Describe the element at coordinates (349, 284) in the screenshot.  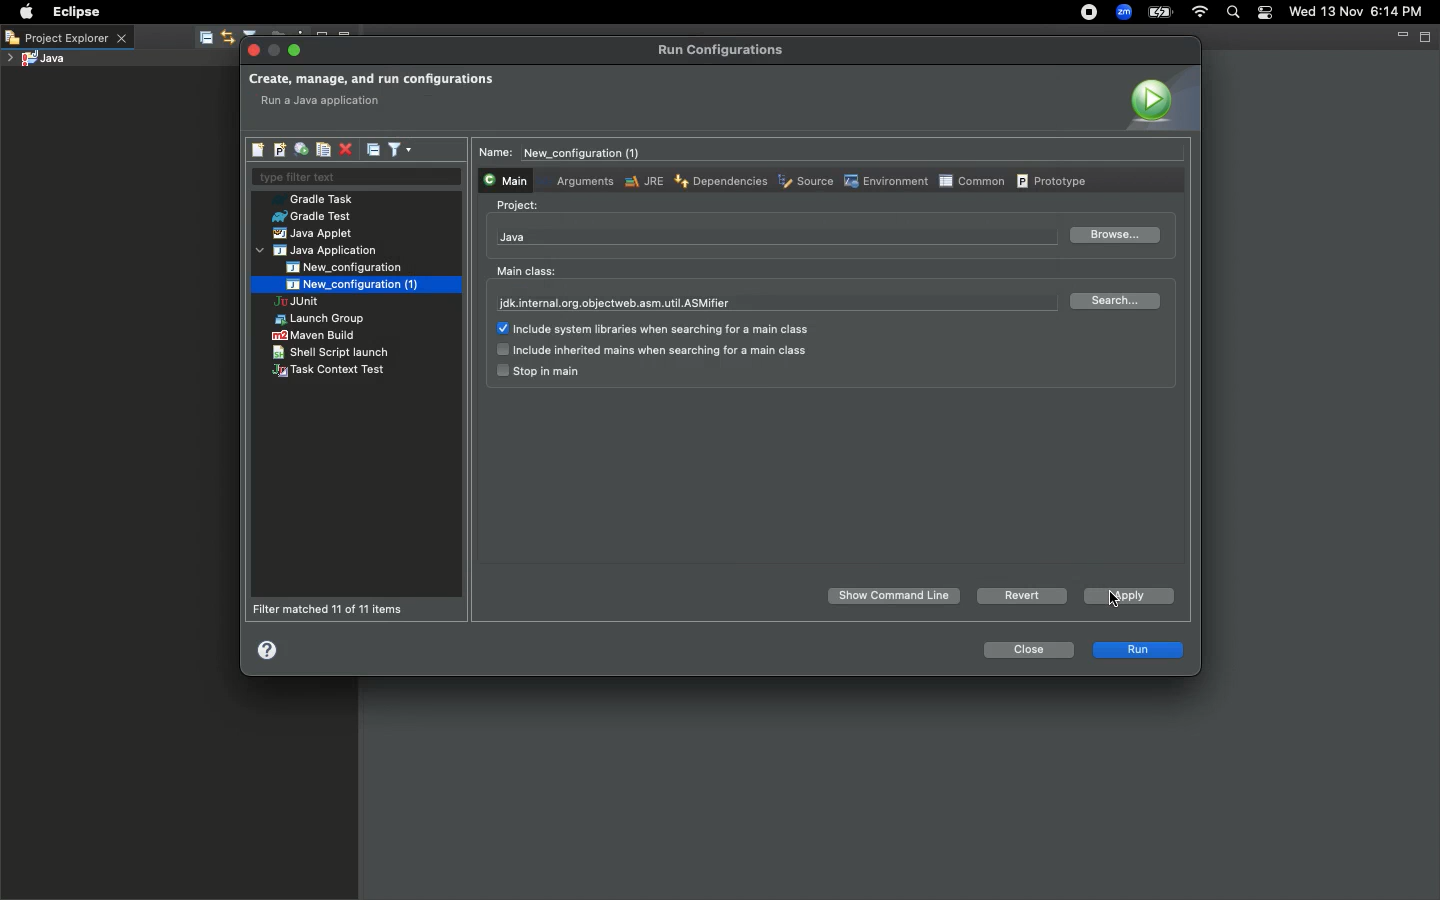
I see `New_configuration (1)` at that location.